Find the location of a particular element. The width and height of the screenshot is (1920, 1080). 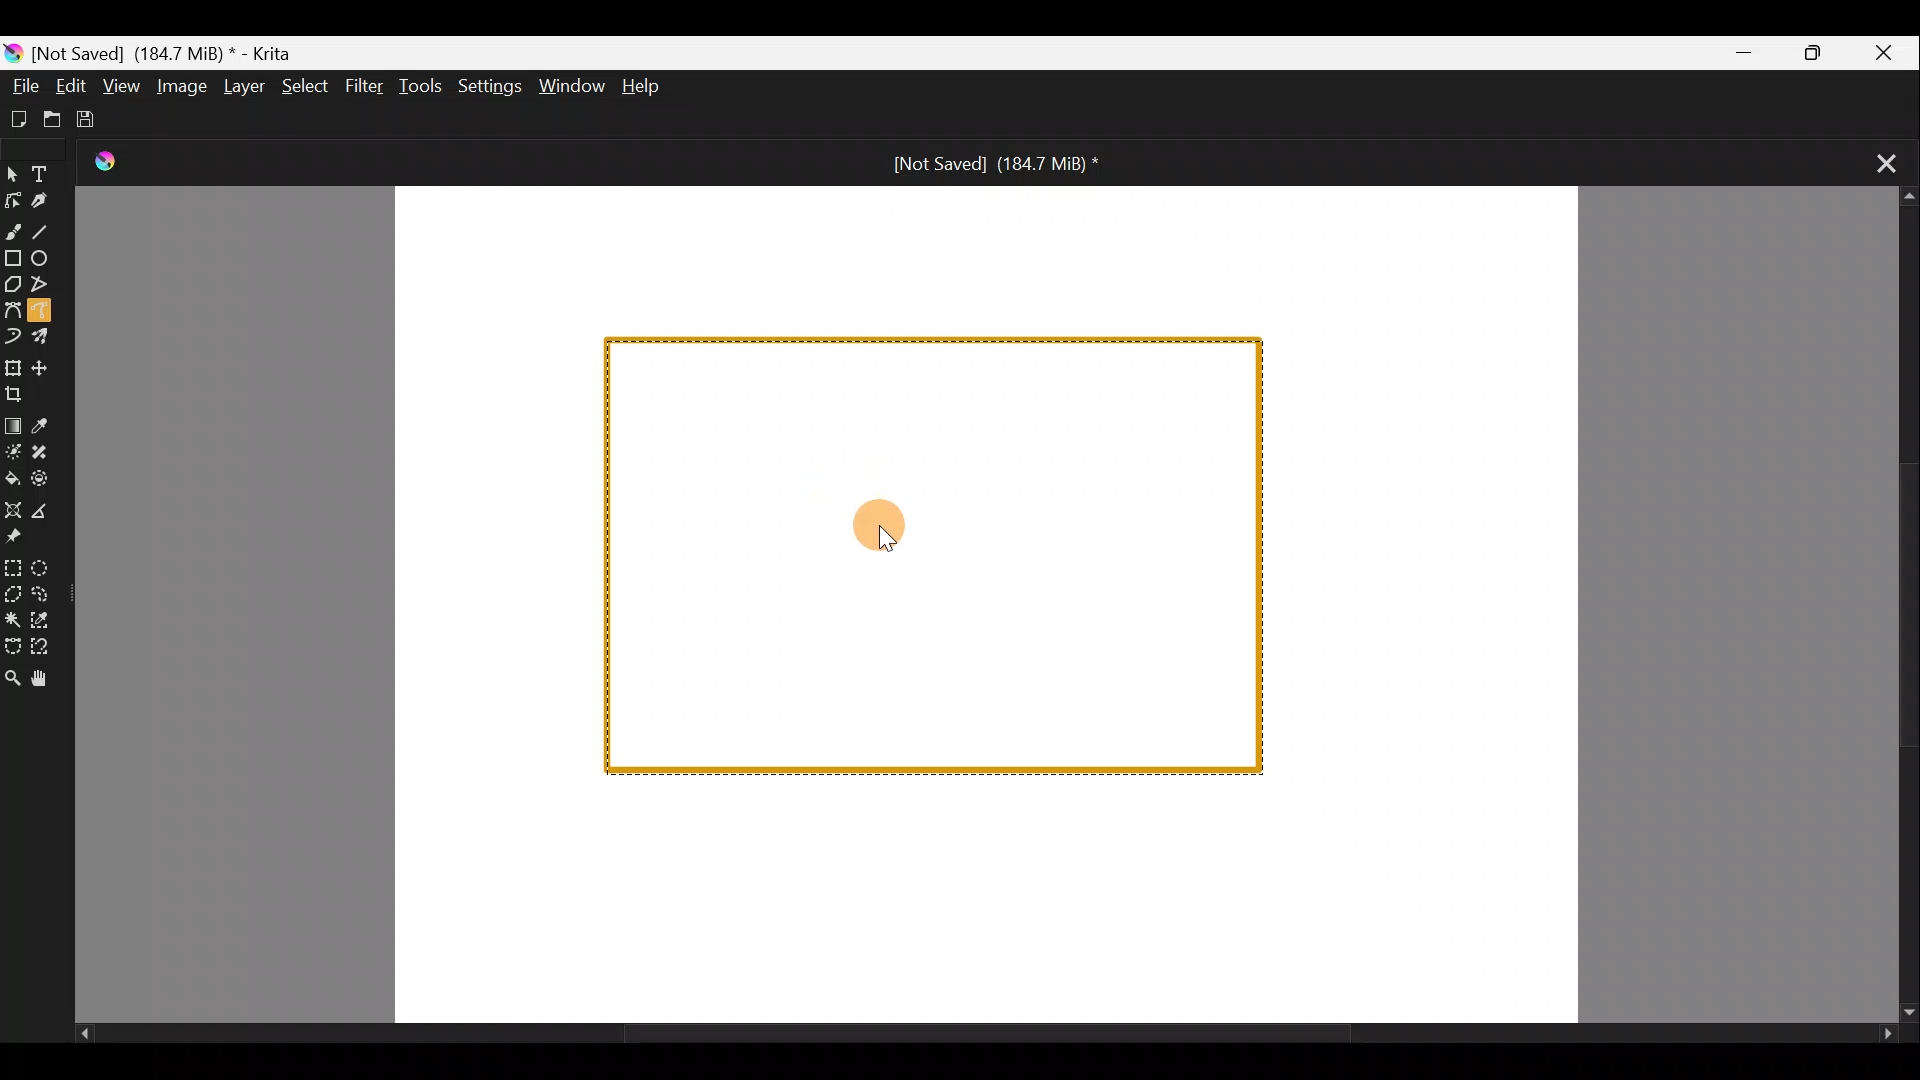

Ellipse tool is located at coordinates (49, 260).